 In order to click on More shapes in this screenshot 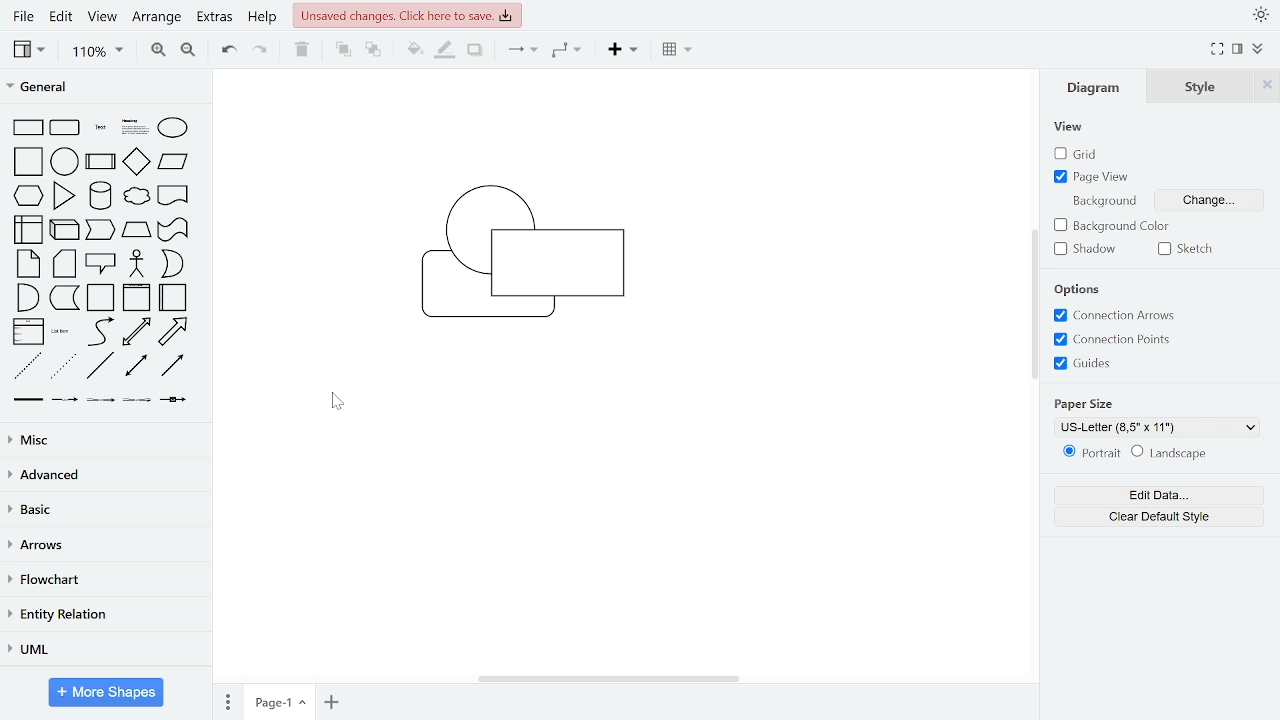, I will do `click(106, 691)`.